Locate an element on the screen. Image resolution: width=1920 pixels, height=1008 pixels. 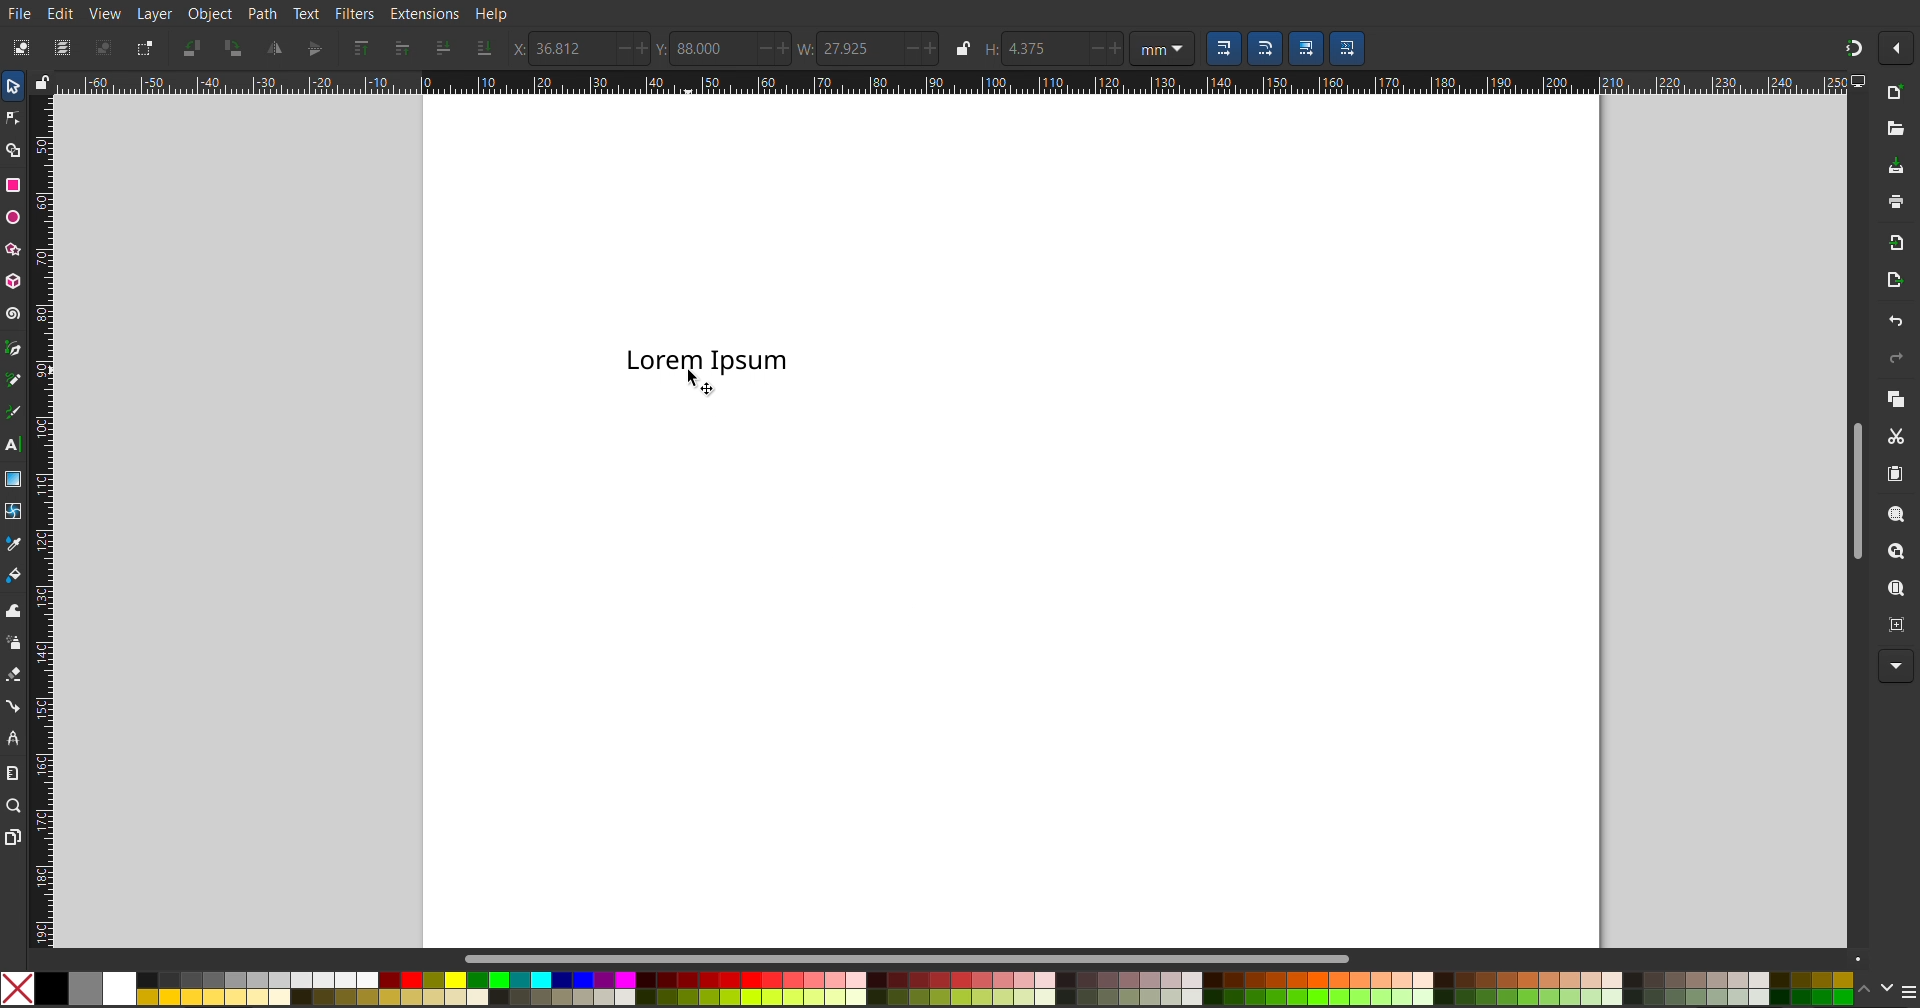
Lower selection one level is located at coordinates (441, 50).